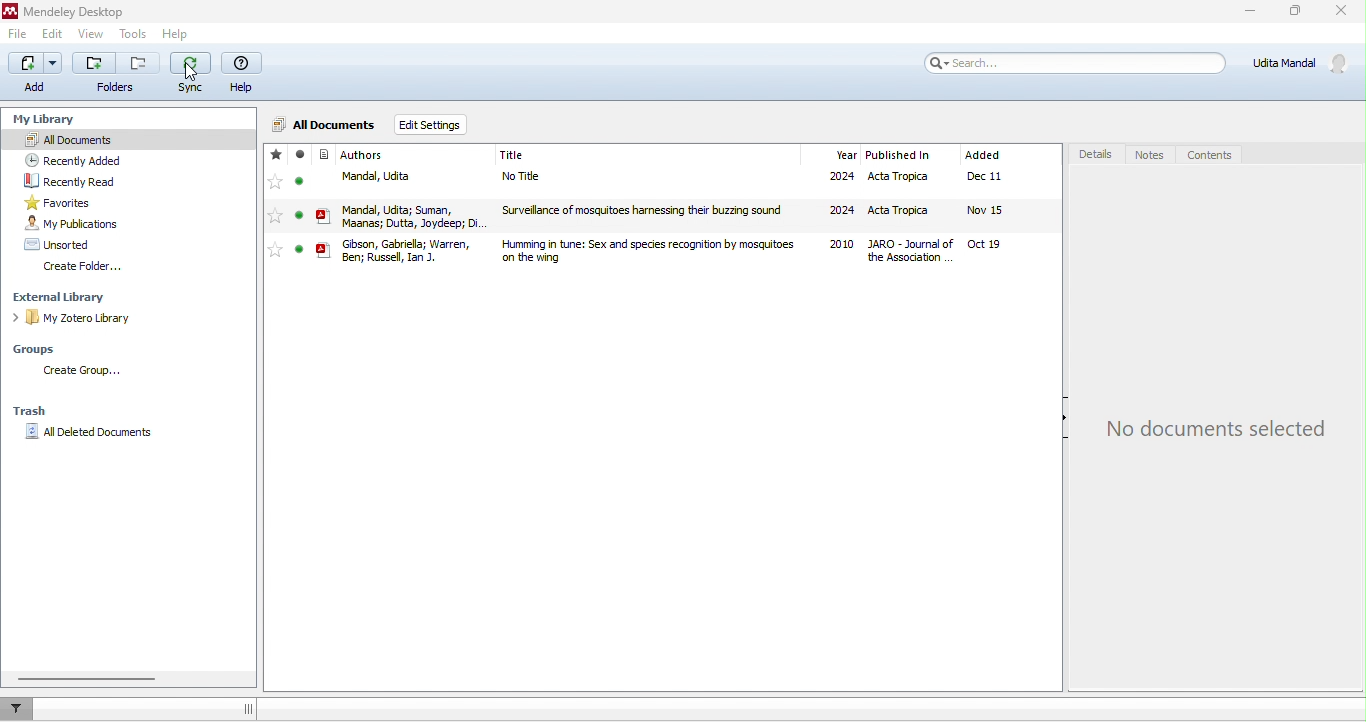 This screenshot has height=722, width=1366. I want to click on year, so click(846, 154).